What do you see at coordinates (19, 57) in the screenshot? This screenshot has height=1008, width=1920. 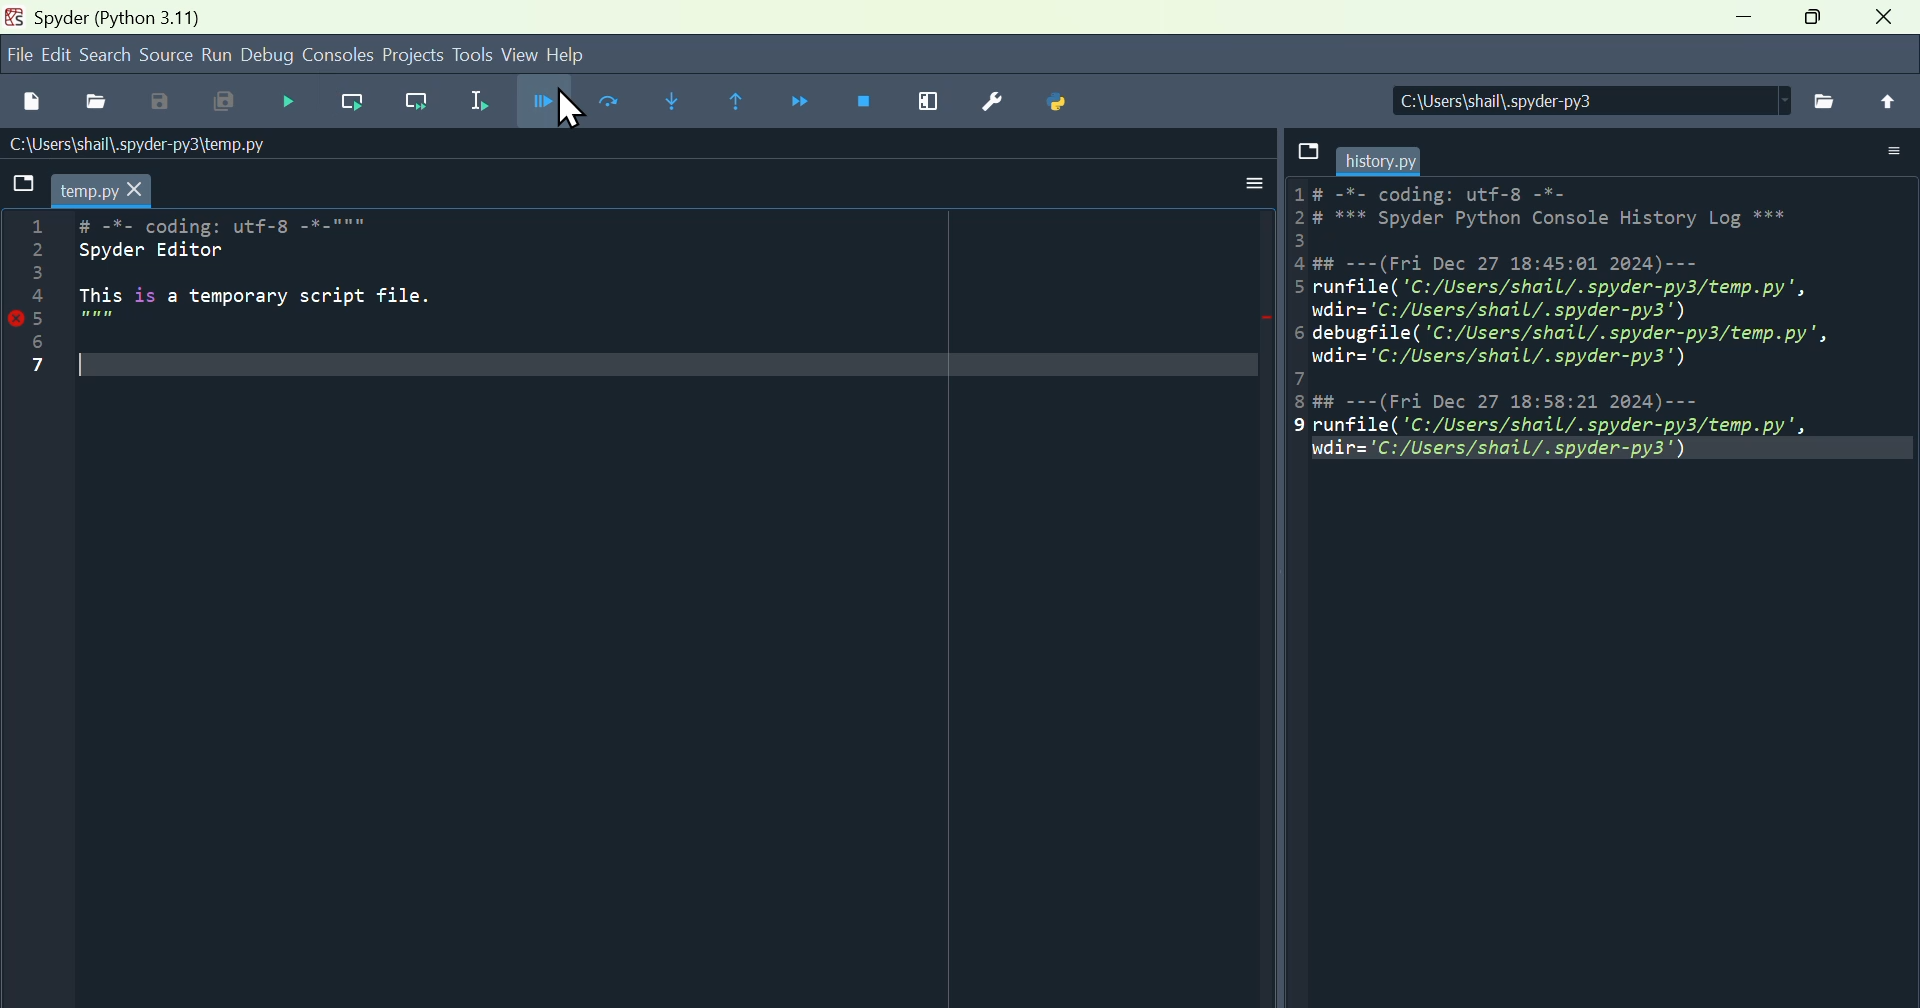 I see `file` at bounding box center [19, 57].